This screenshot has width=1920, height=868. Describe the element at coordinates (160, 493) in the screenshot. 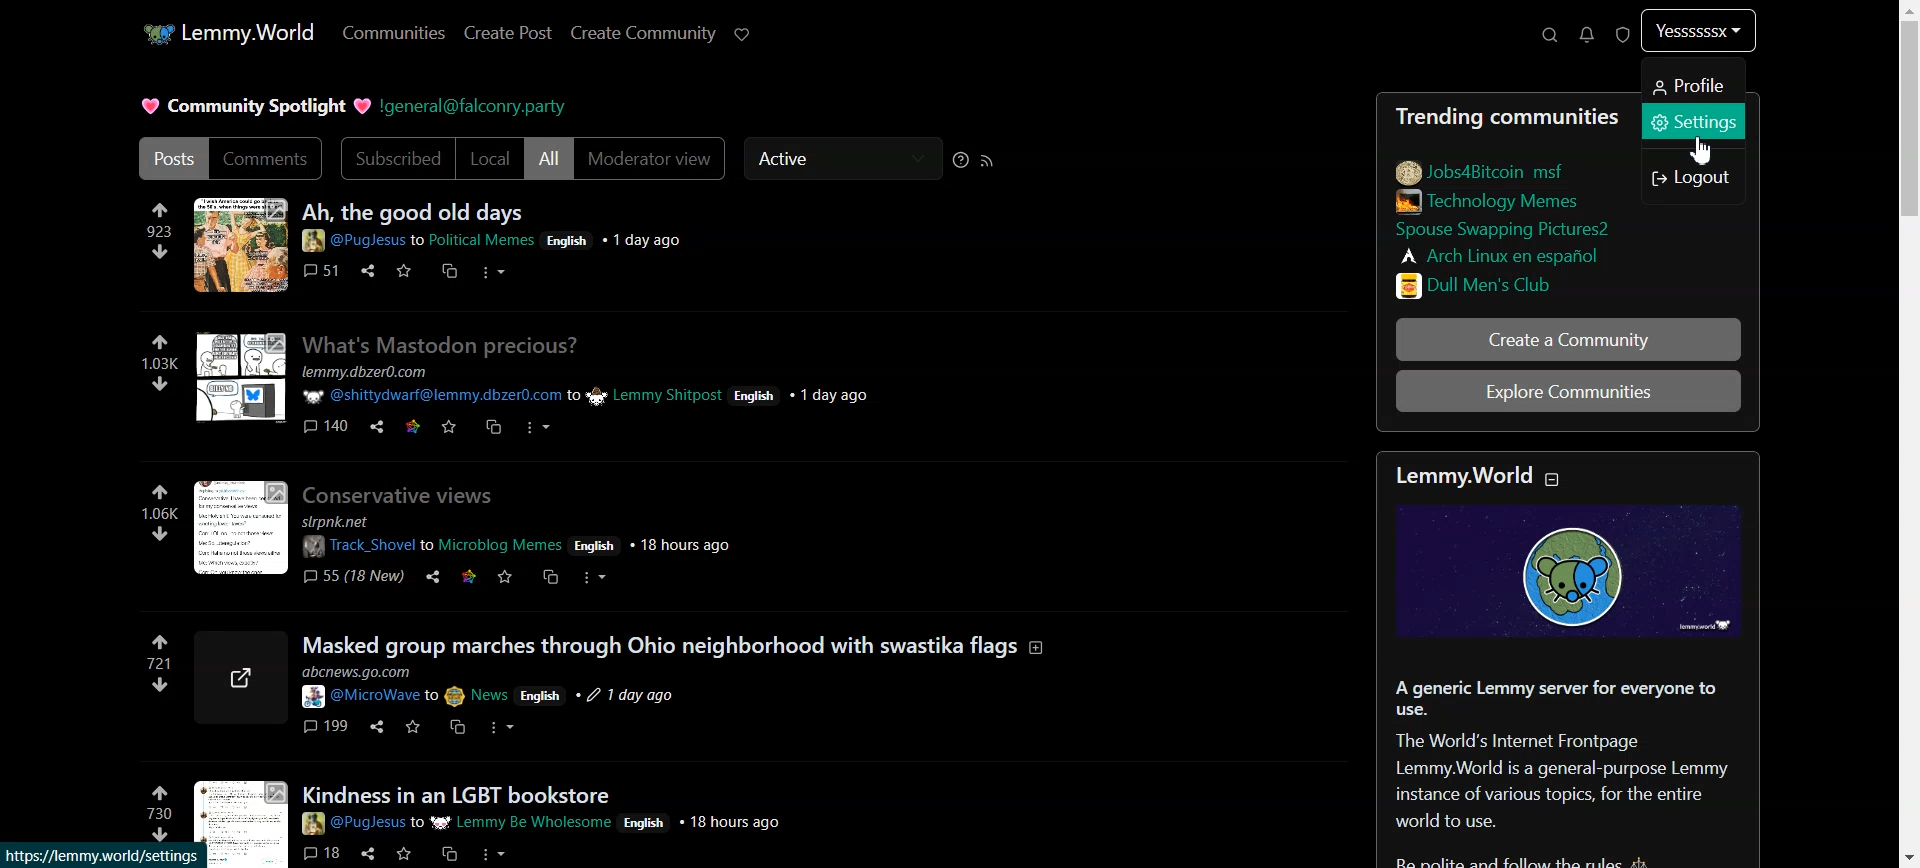

I see `upvote` at that location.